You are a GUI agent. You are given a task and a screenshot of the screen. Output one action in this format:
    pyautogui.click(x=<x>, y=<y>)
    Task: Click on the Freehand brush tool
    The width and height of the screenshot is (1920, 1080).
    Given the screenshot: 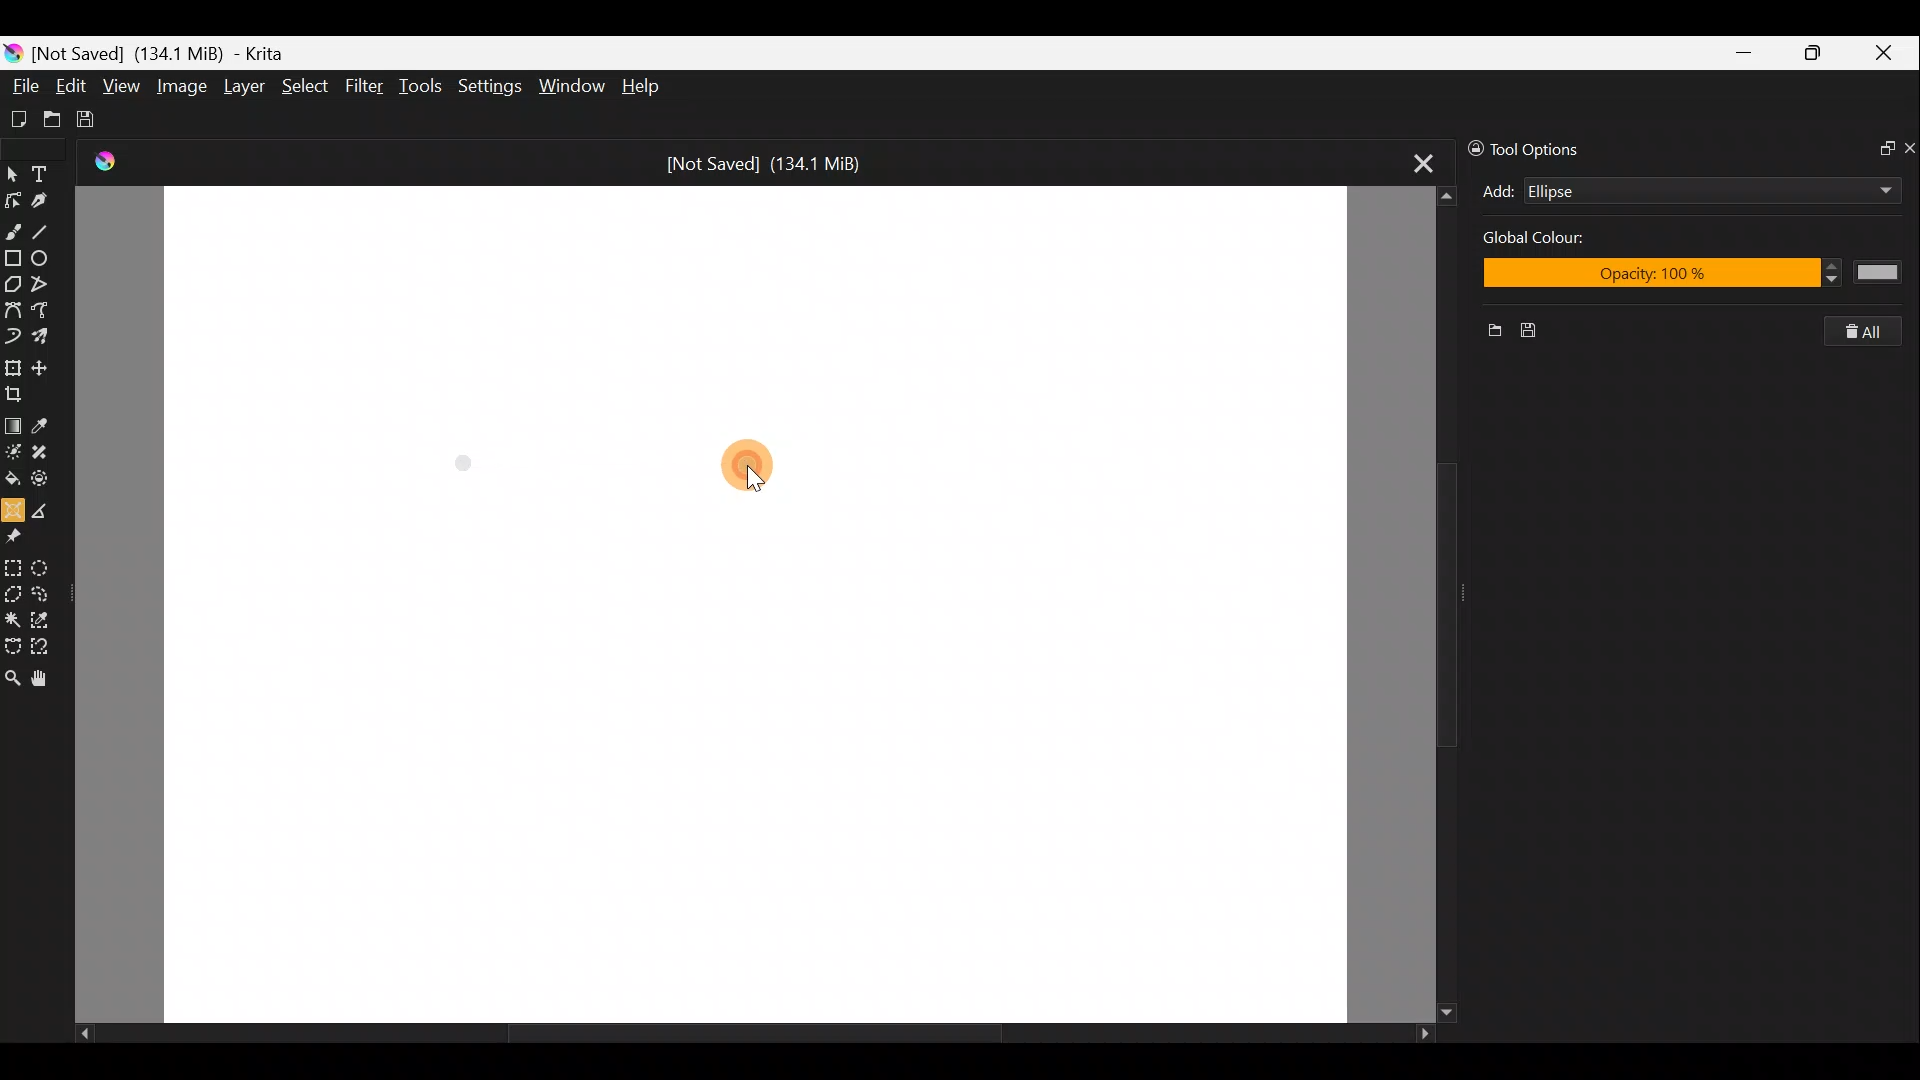 What is the action you would take?
    pyautogui.click(x=14, y=230)
    